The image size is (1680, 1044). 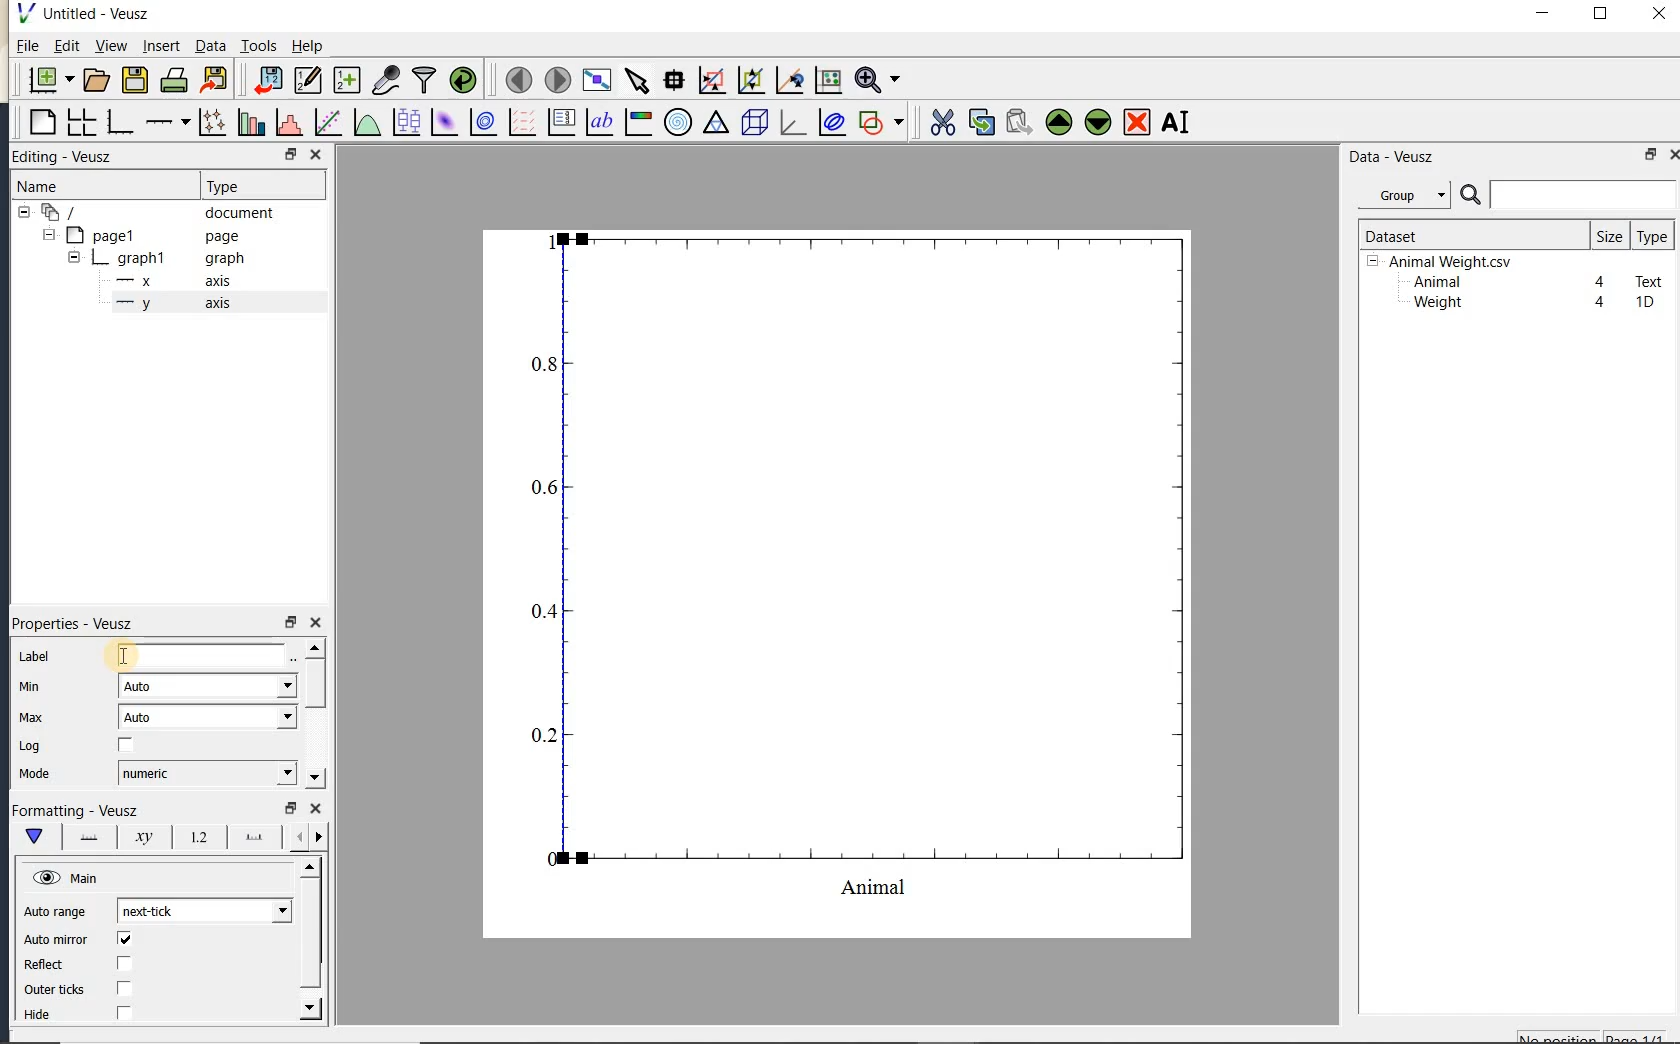 I want to click on hide, so click(x=49, y=1015).